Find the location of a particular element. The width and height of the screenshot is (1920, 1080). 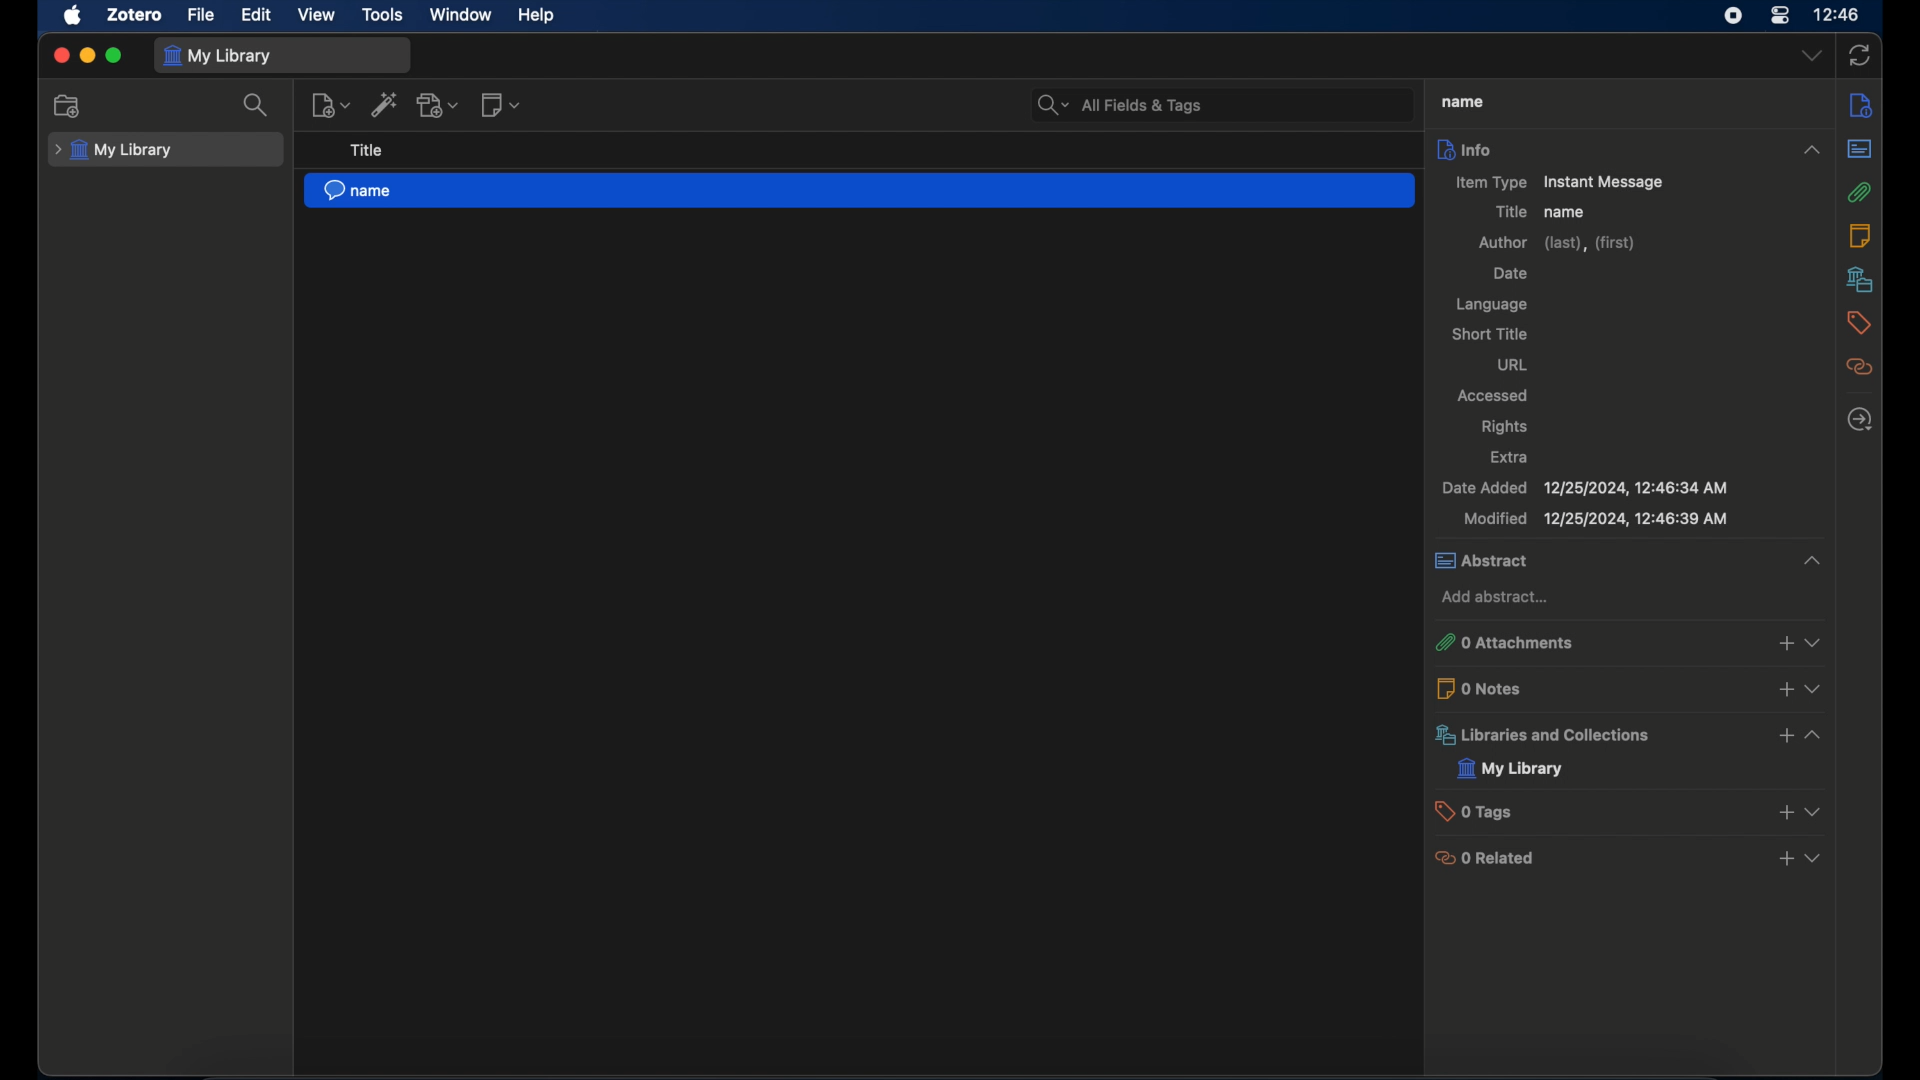

0 related is located at coordinates (1627, 859).